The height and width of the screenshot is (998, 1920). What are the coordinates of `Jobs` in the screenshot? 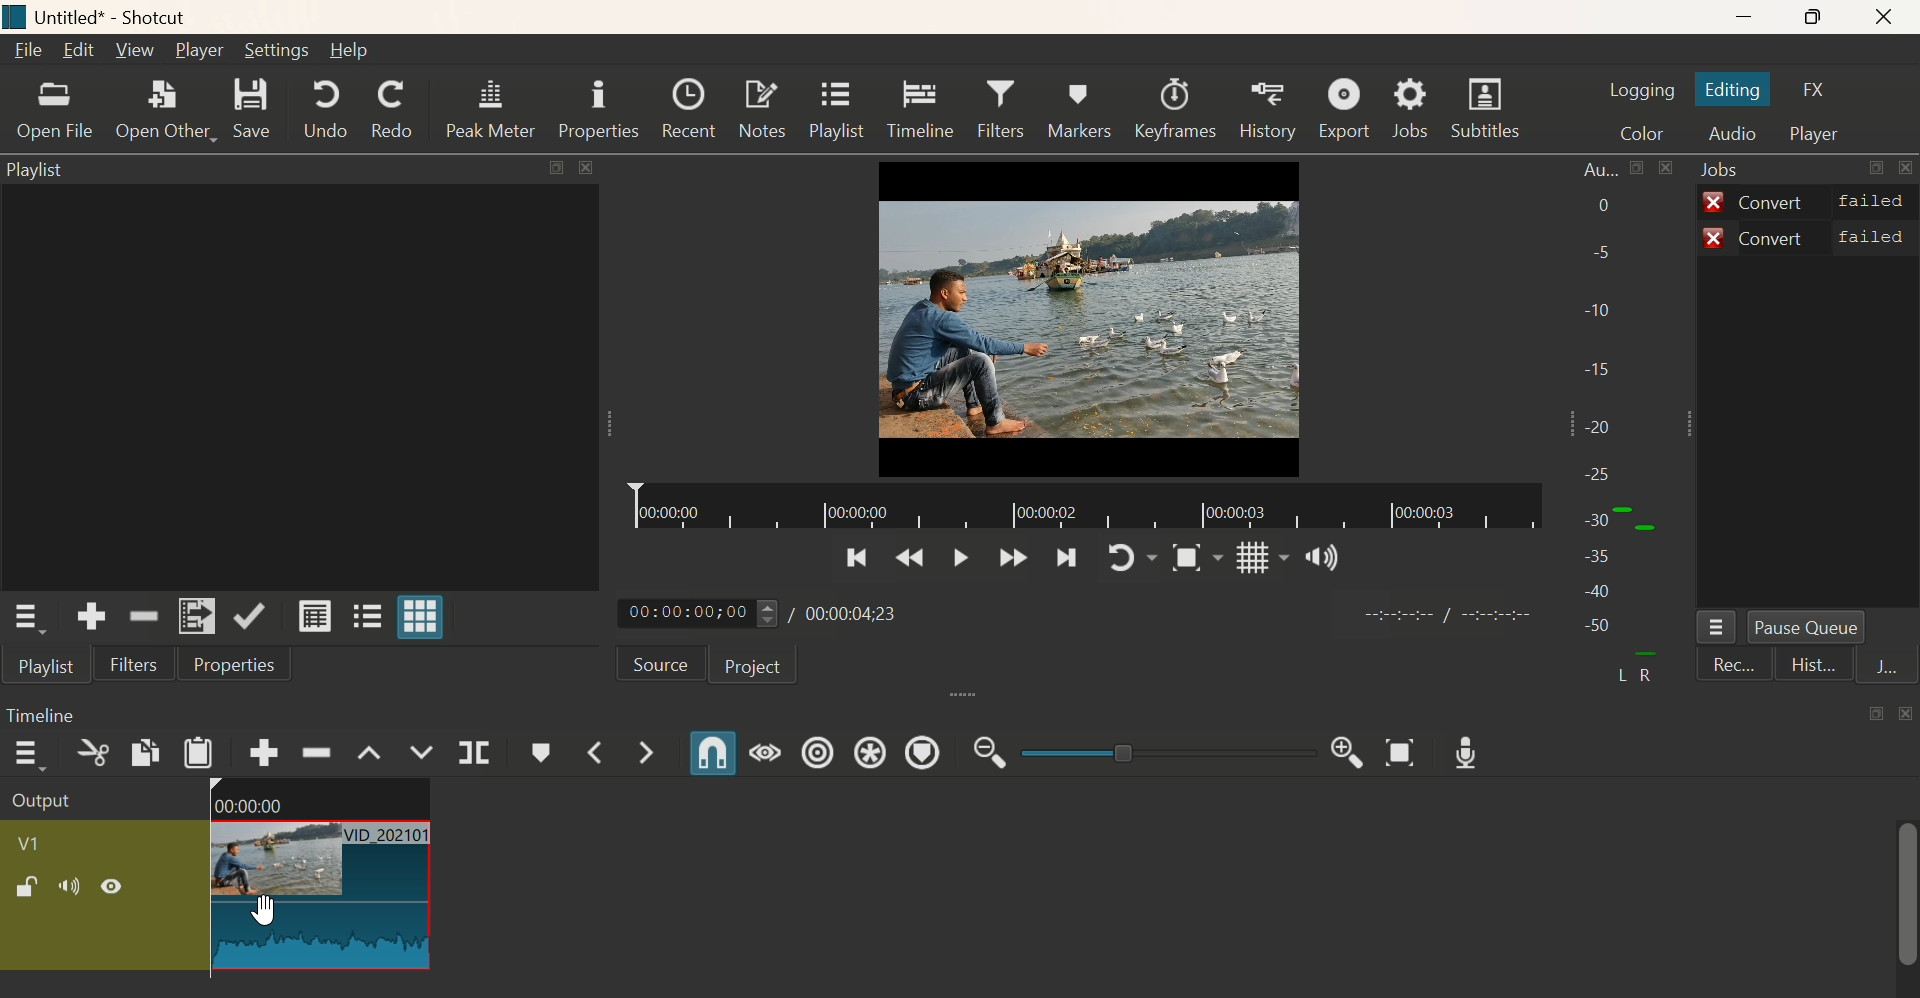 It's located at (1728, 170).